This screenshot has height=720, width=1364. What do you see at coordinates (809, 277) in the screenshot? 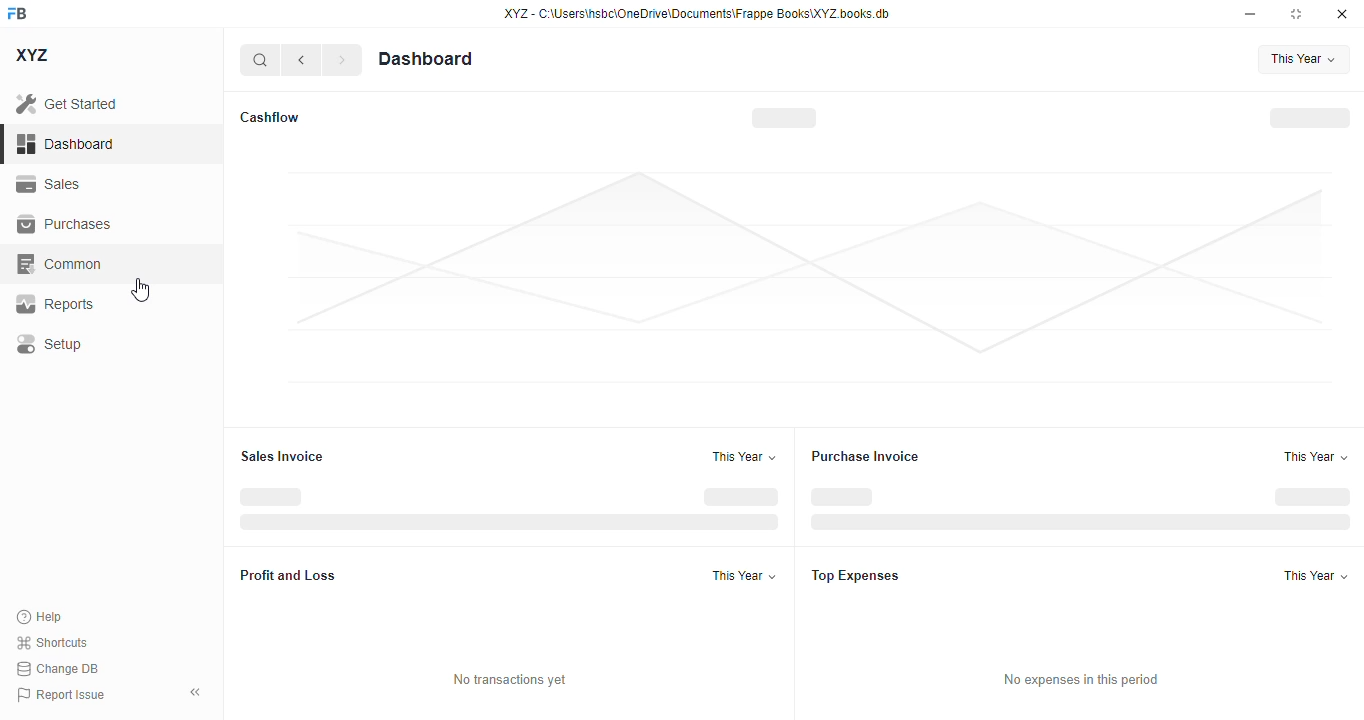
I see `graph` at bounding box center [809, 277].